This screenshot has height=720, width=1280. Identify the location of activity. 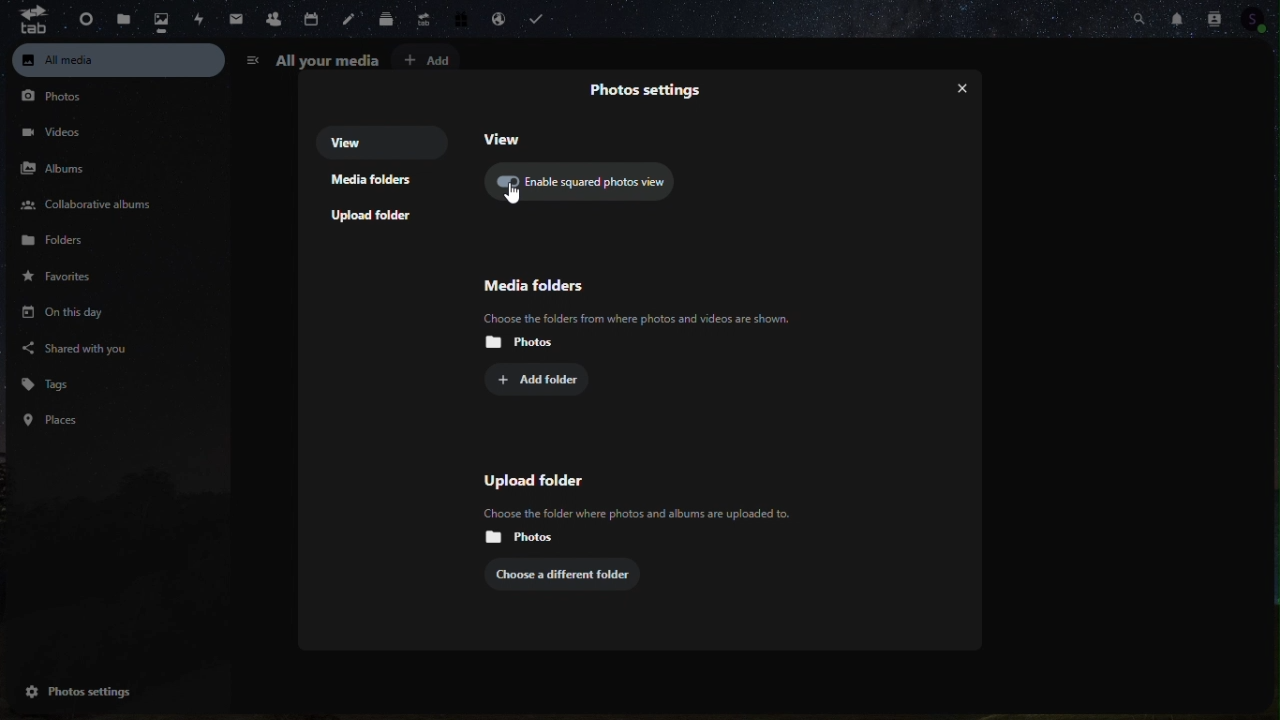
(197, 17).